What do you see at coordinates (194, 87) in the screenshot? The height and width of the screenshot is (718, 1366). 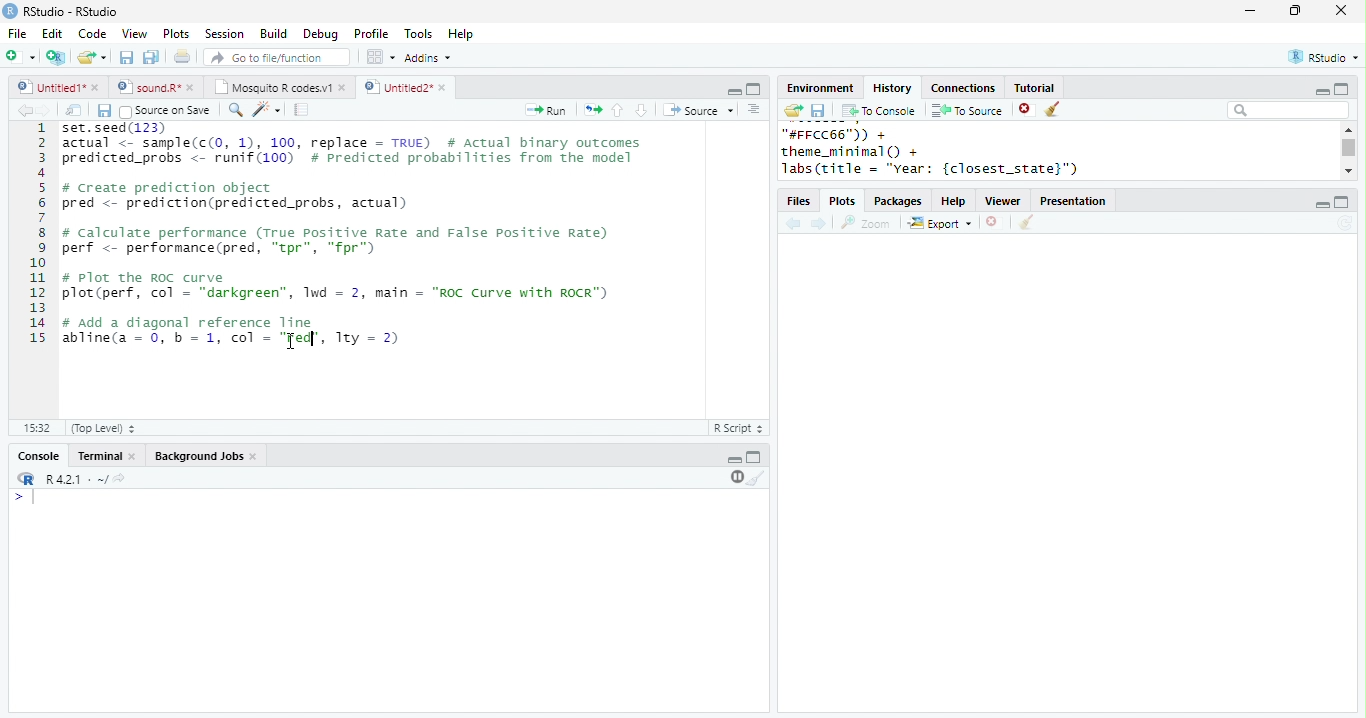 I see `close` at bounding box center [194, 87].